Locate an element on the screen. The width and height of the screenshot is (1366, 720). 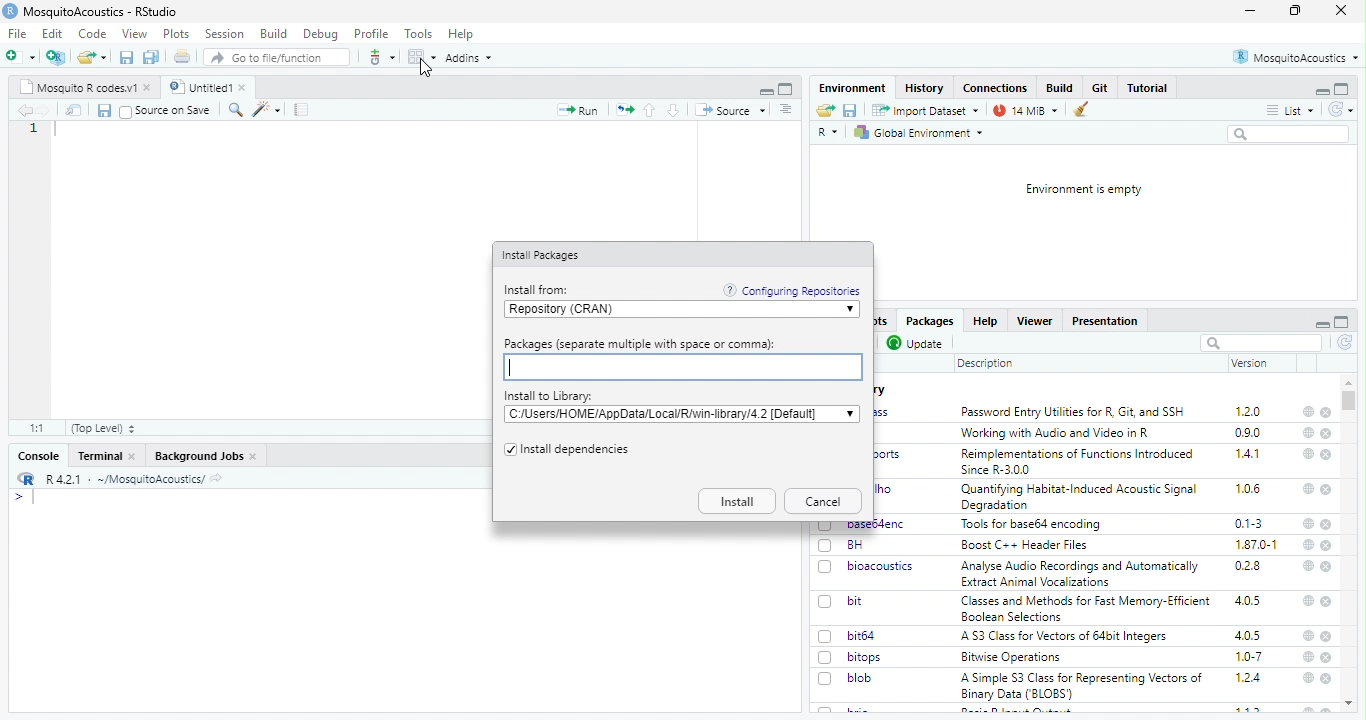
sync is located at coordinates (1340, 110).